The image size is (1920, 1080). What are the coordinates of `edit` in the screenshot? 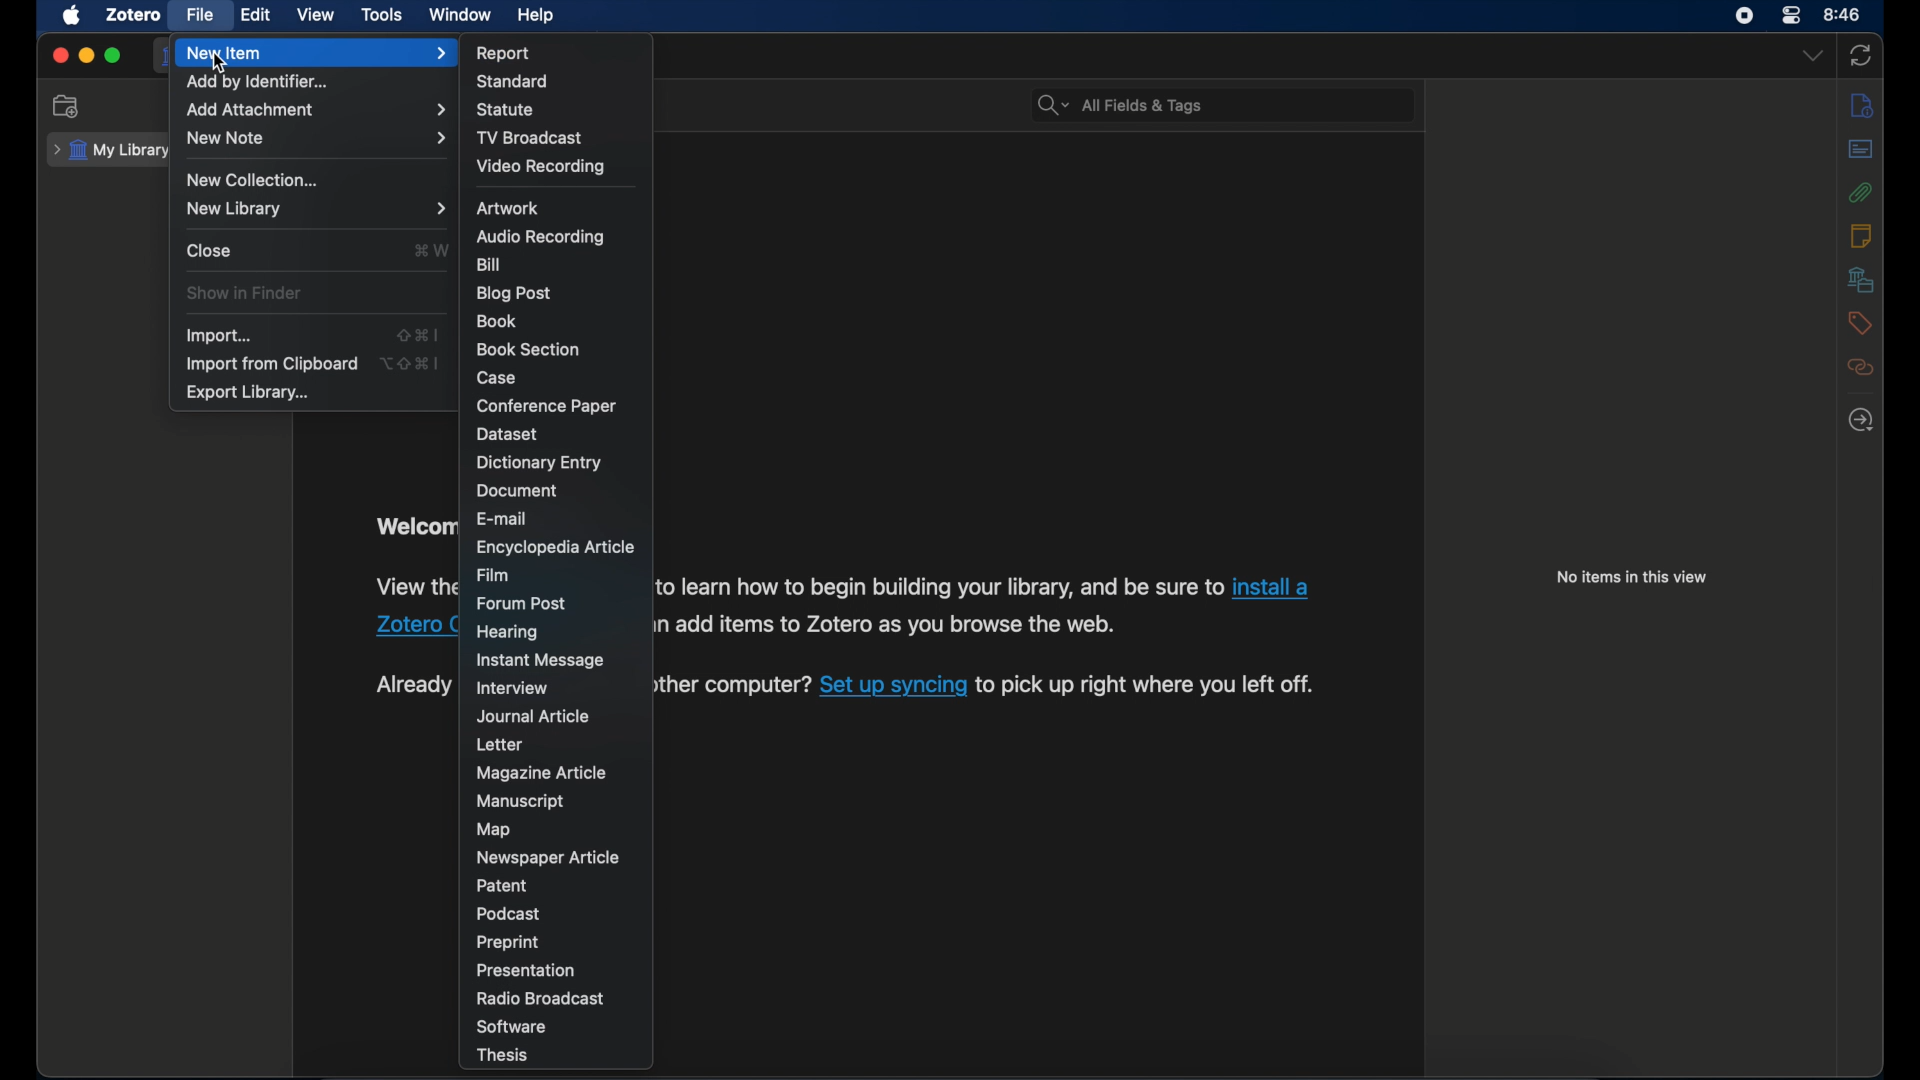 It's located at (256, 15).